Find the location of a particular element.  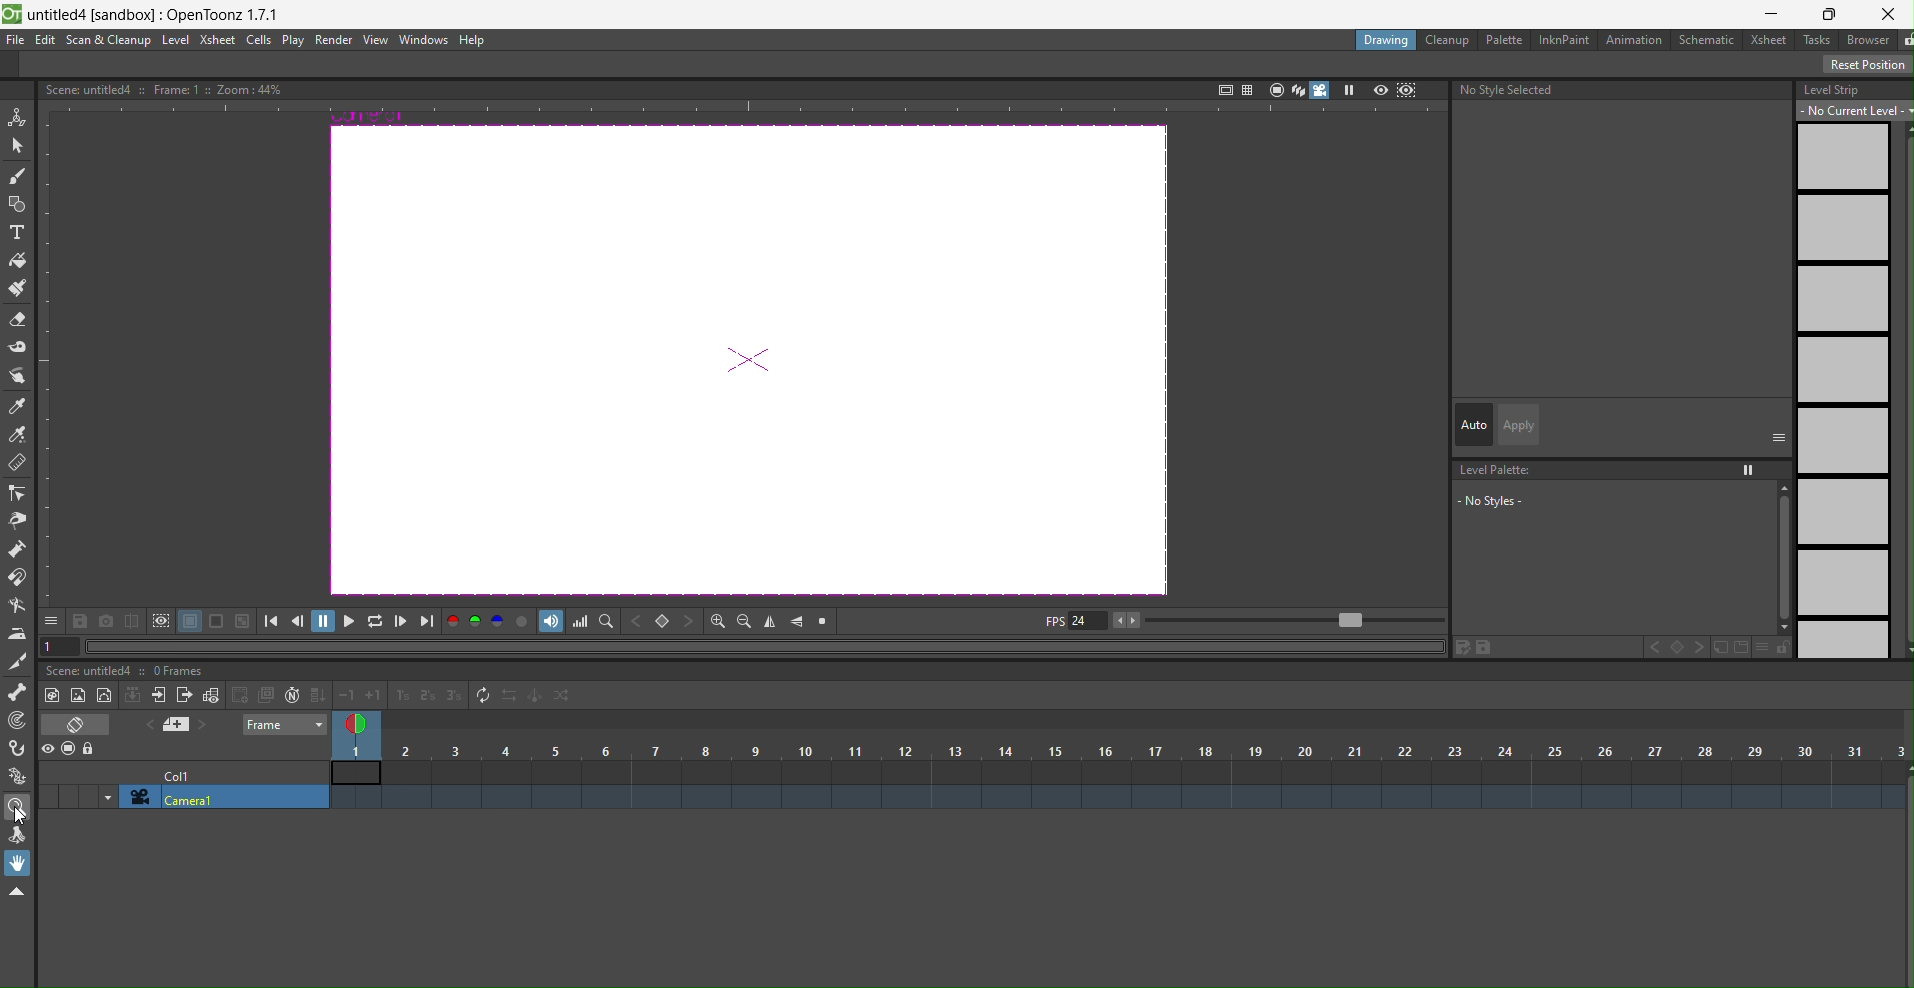

brush tool is located at coordinates (19, 176).